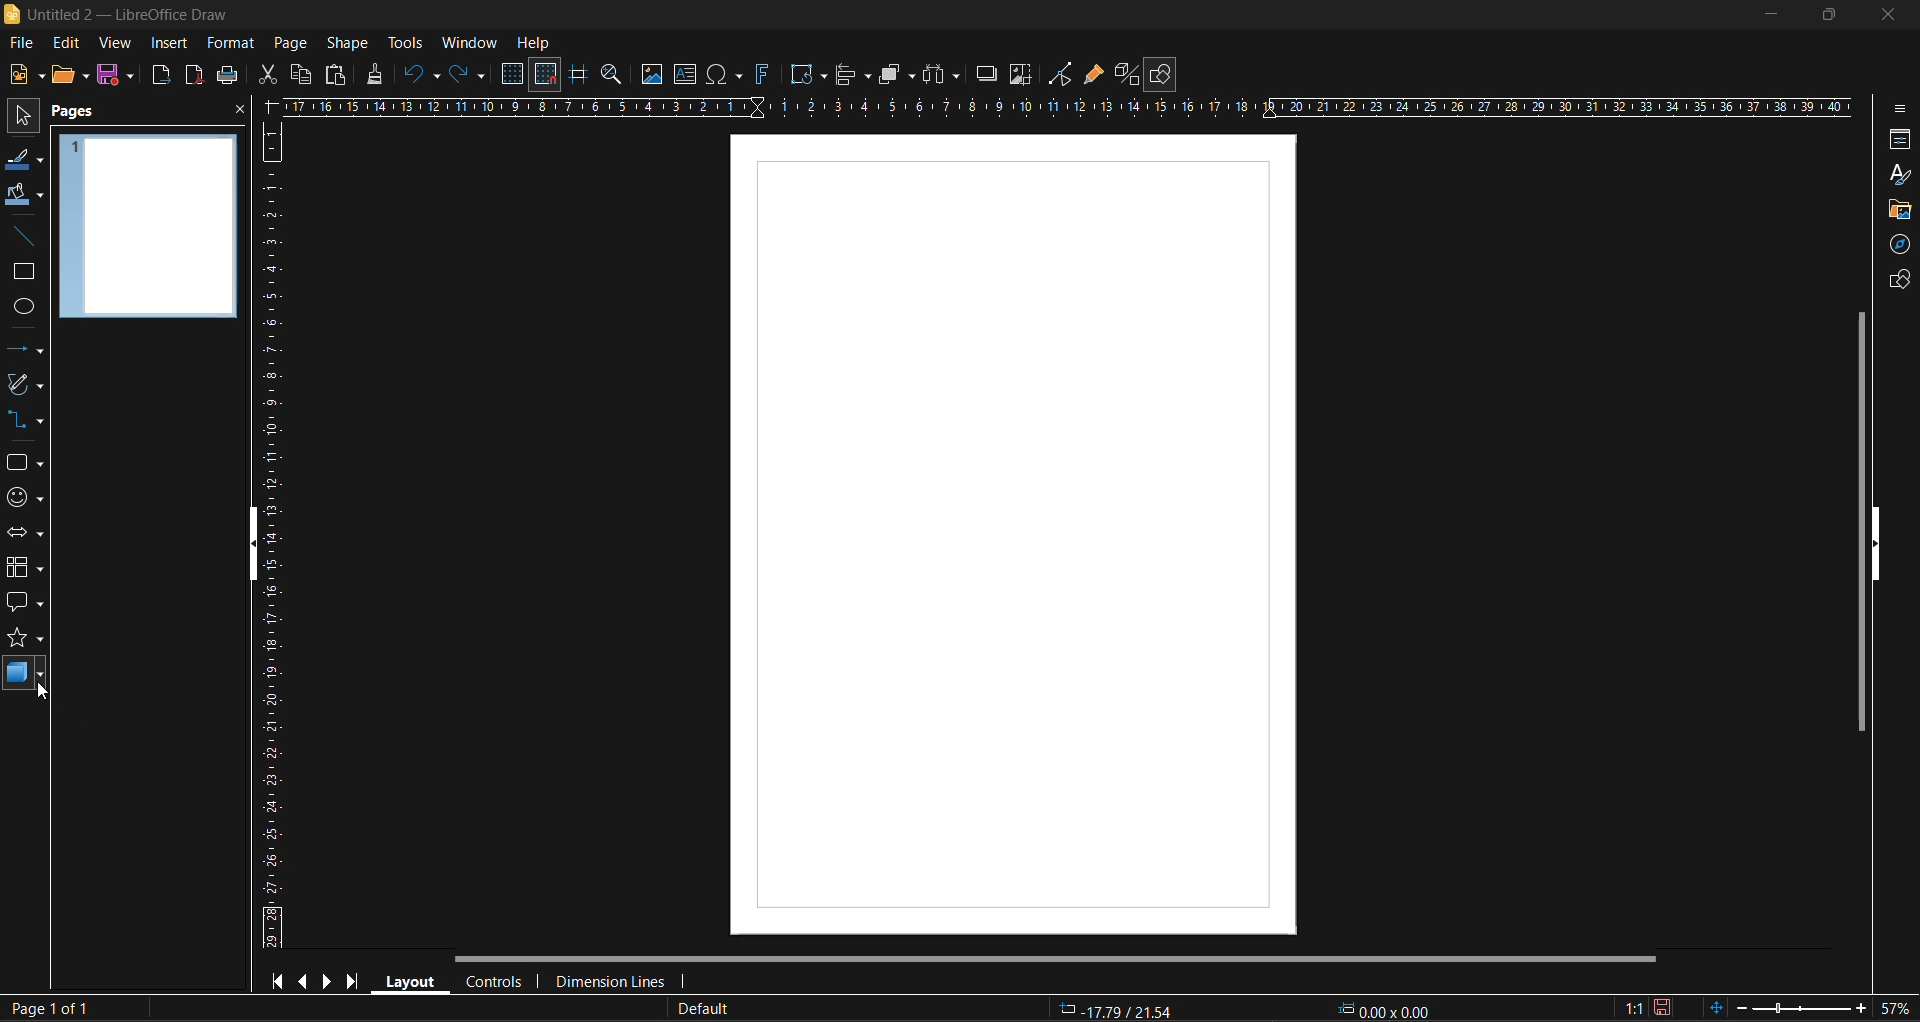 Image resolution: width=1920 pixels, height=1022 pixels. I want to click on curves and polygons, so click(23, 386).